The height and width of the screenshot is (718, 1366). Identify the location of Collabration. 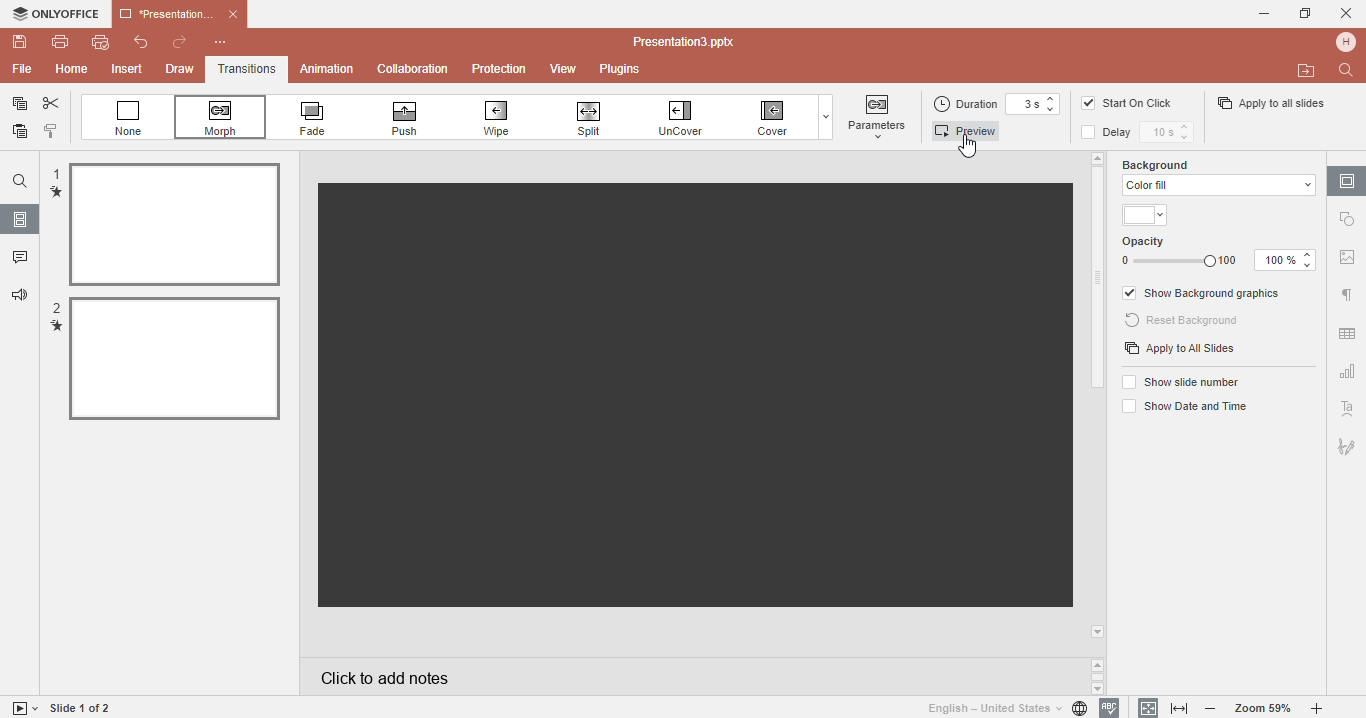
(413, 70).